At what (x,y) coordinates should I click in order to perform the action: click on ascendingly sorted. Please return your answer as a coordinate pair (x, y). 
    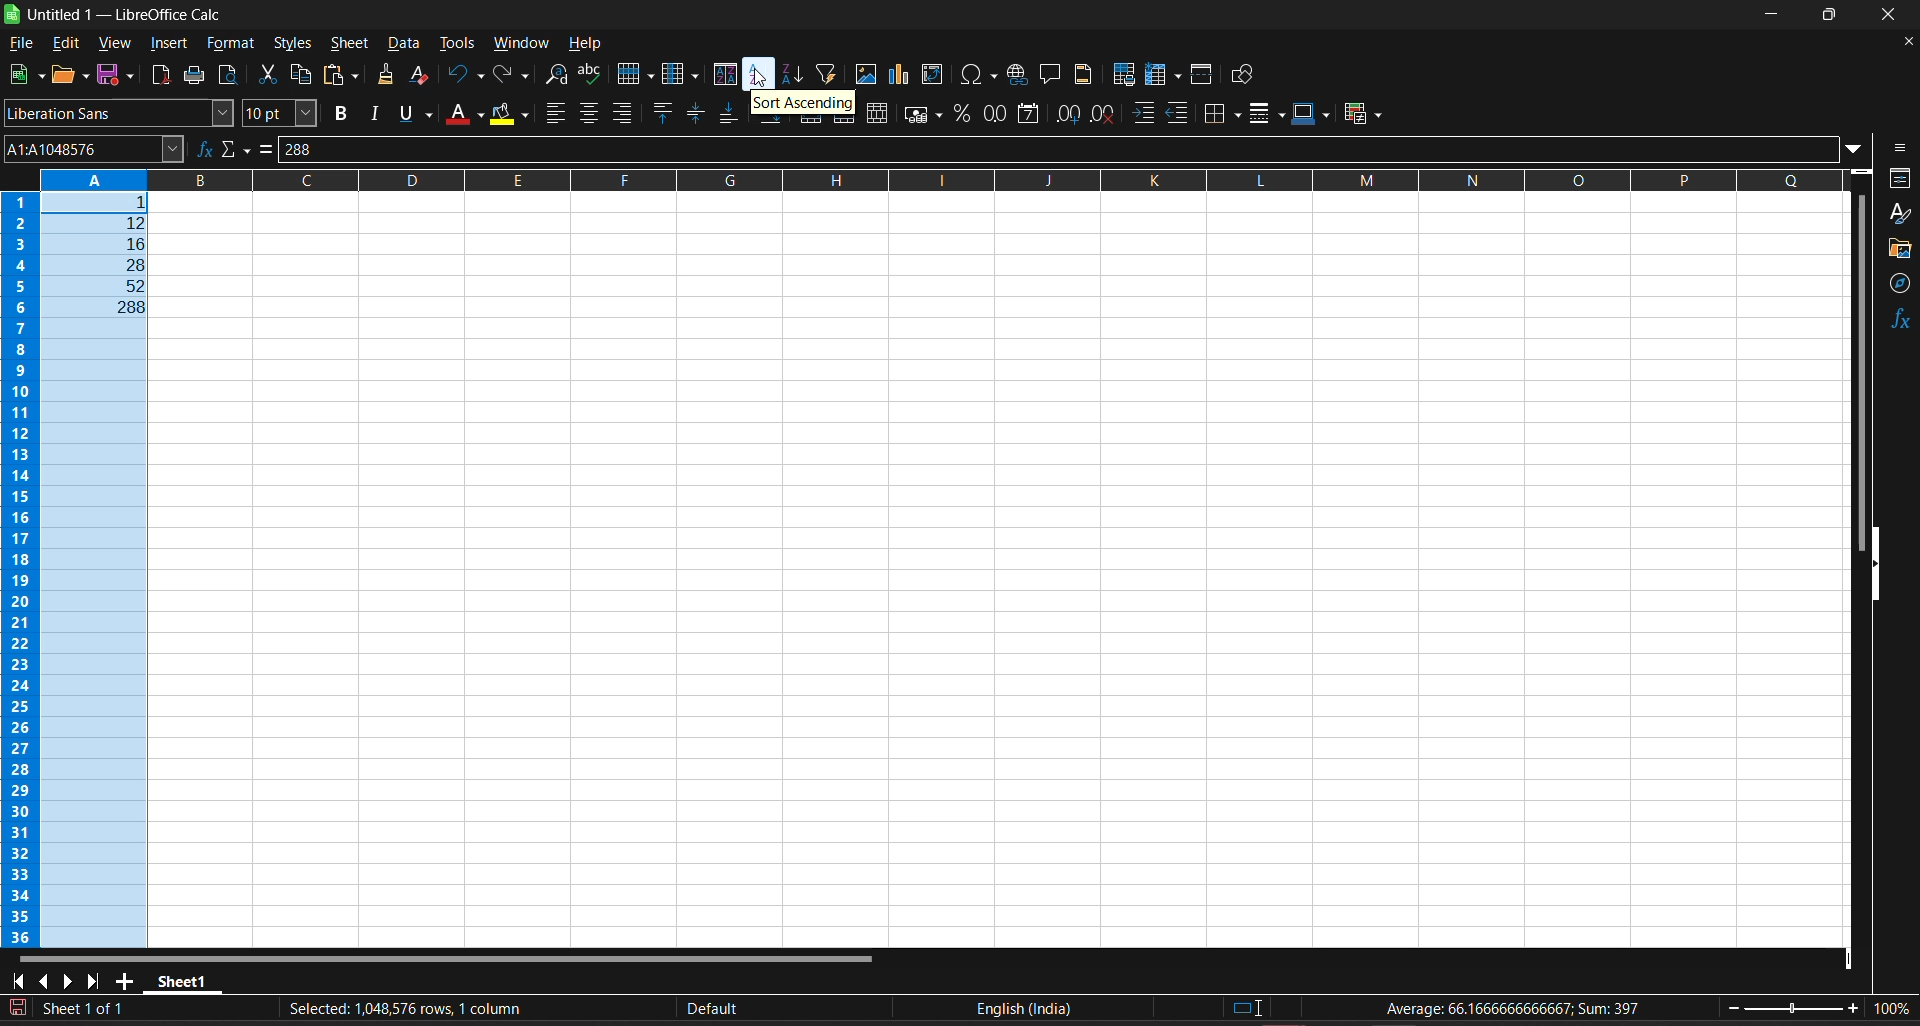
    Looking at the image, I should click on (98, 255).